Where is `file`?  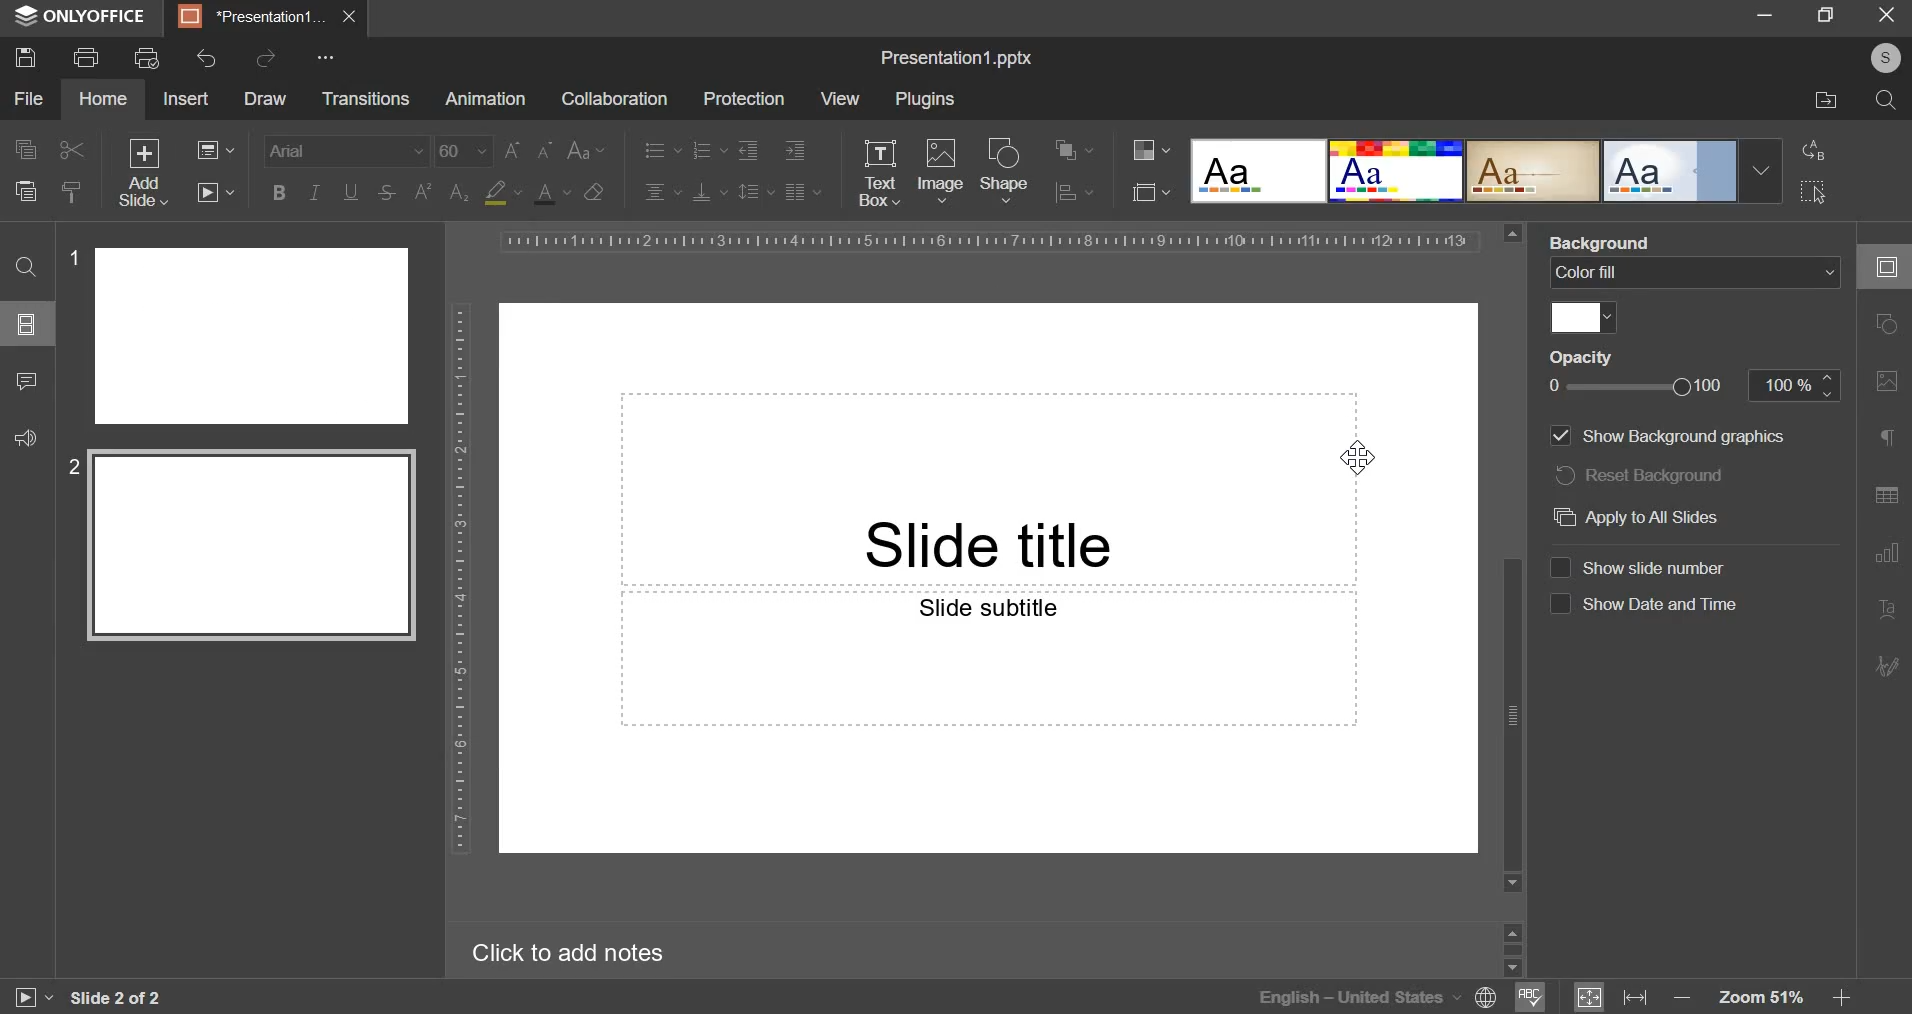
file is located at coordinates (28, 99).